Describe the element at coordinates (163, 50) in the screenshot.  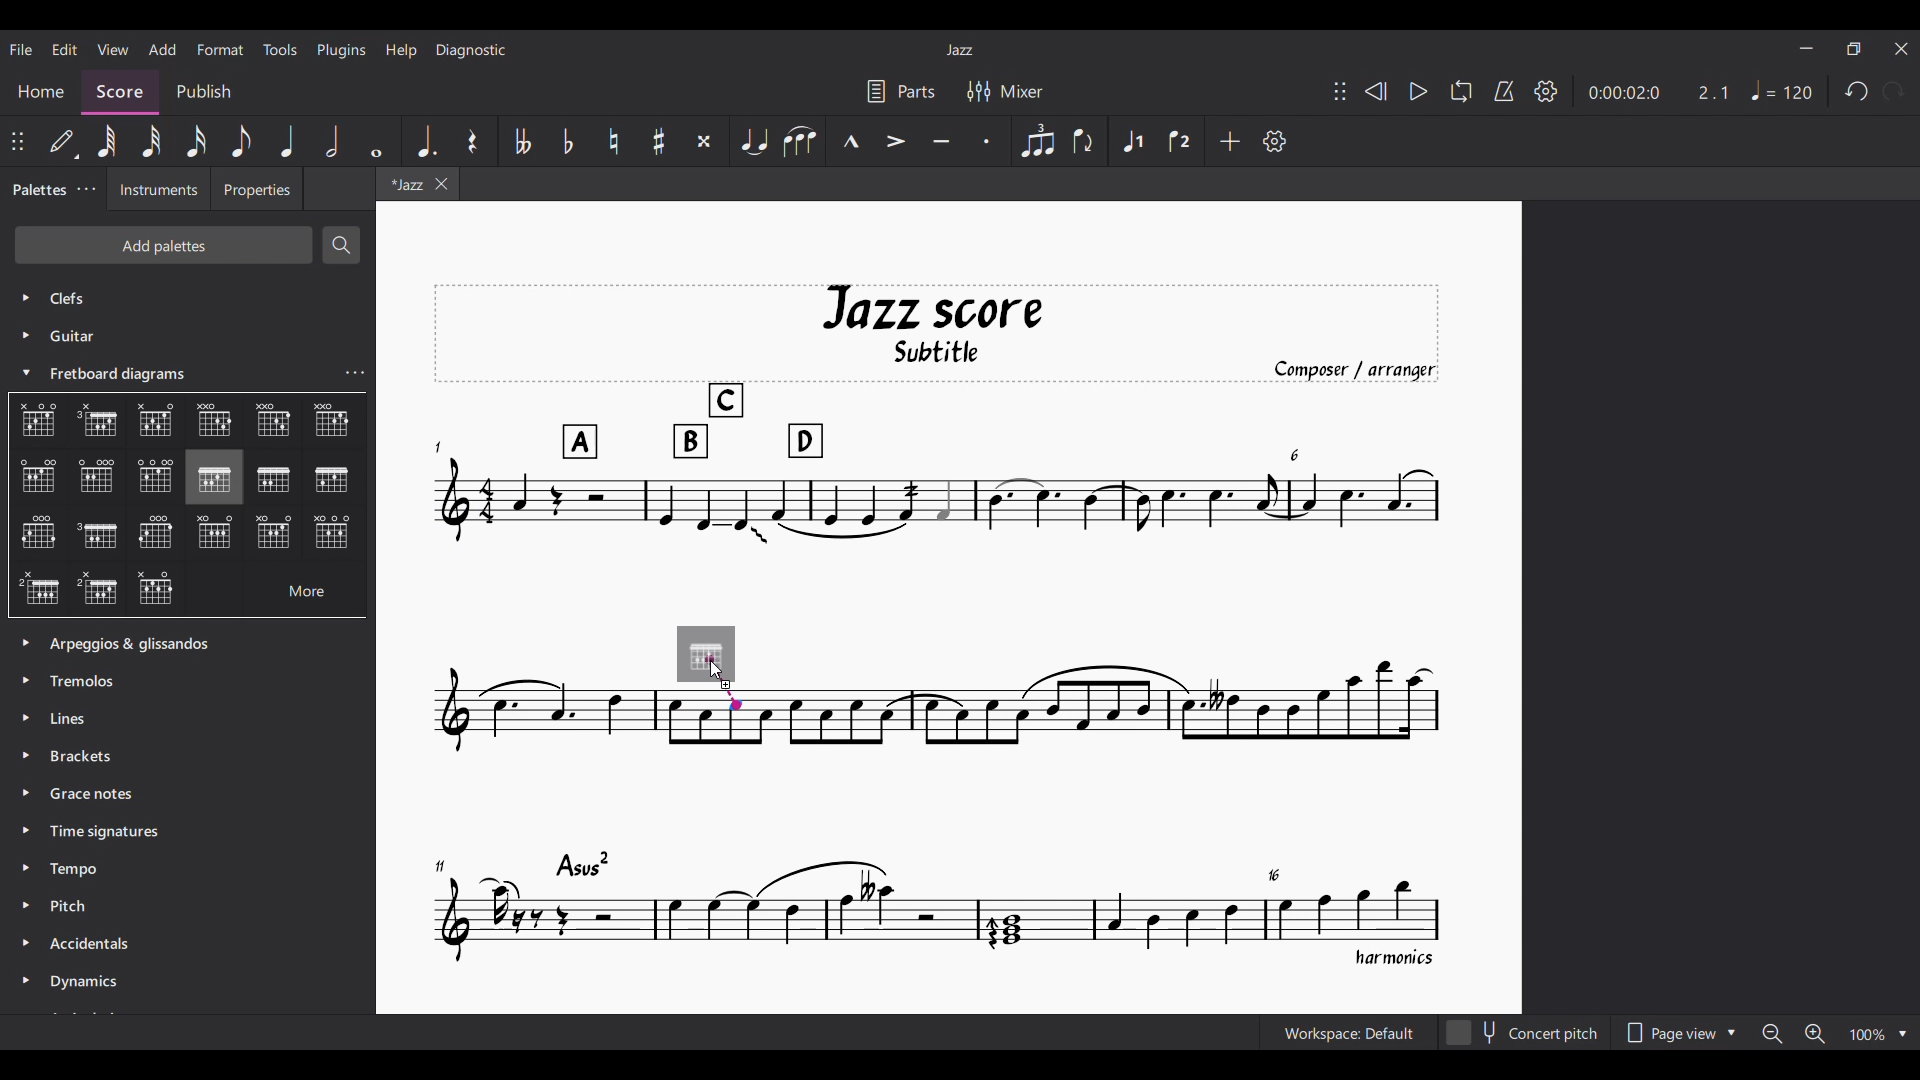
I see `Add menu` at that location.